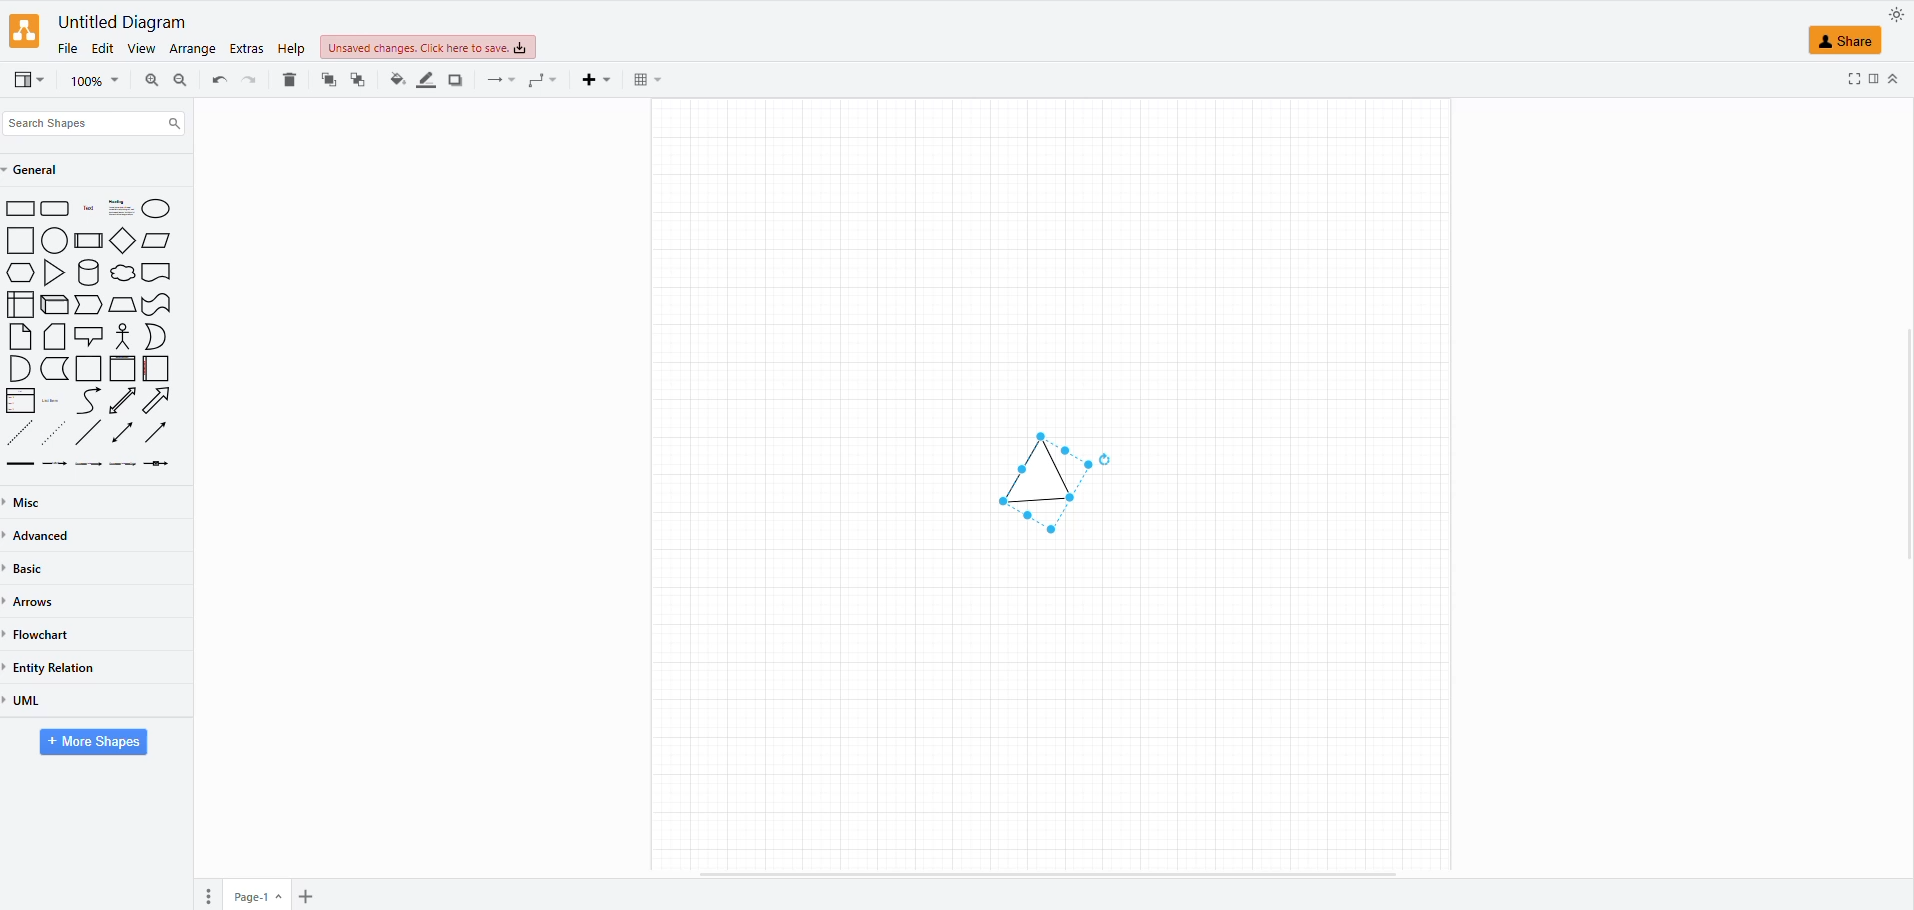  Describe the element at coordinates (102, 46) in the screenshot. I see `edit` at that location.